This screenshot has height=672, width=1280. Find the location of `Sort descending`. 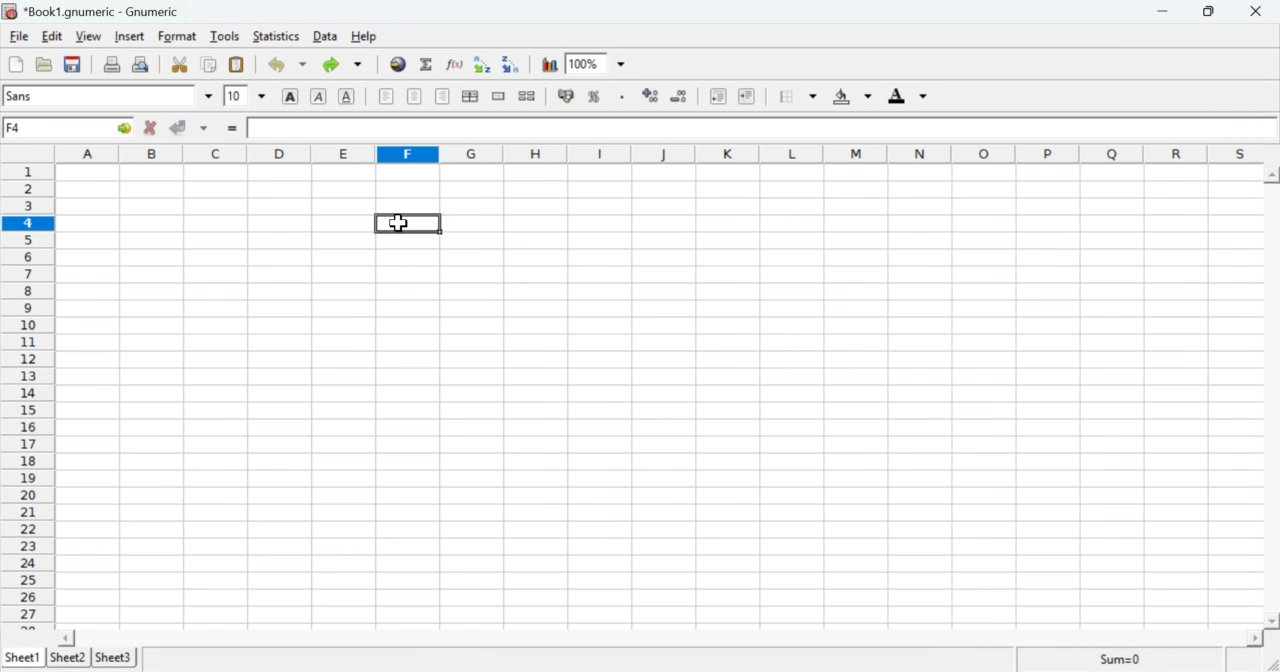

Sort descending is located at coordinates (511, 64).